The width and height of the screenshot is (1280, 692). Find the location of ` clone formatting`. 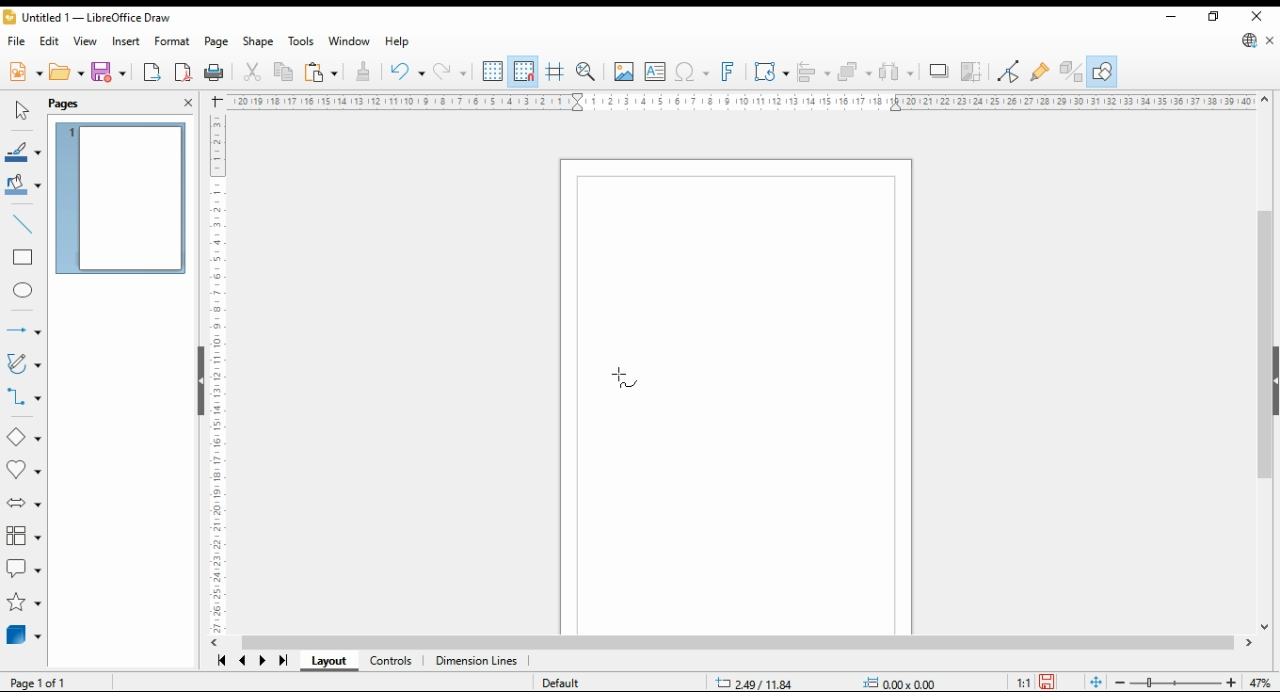

 clone formatting is located at coordinates (365, 71).